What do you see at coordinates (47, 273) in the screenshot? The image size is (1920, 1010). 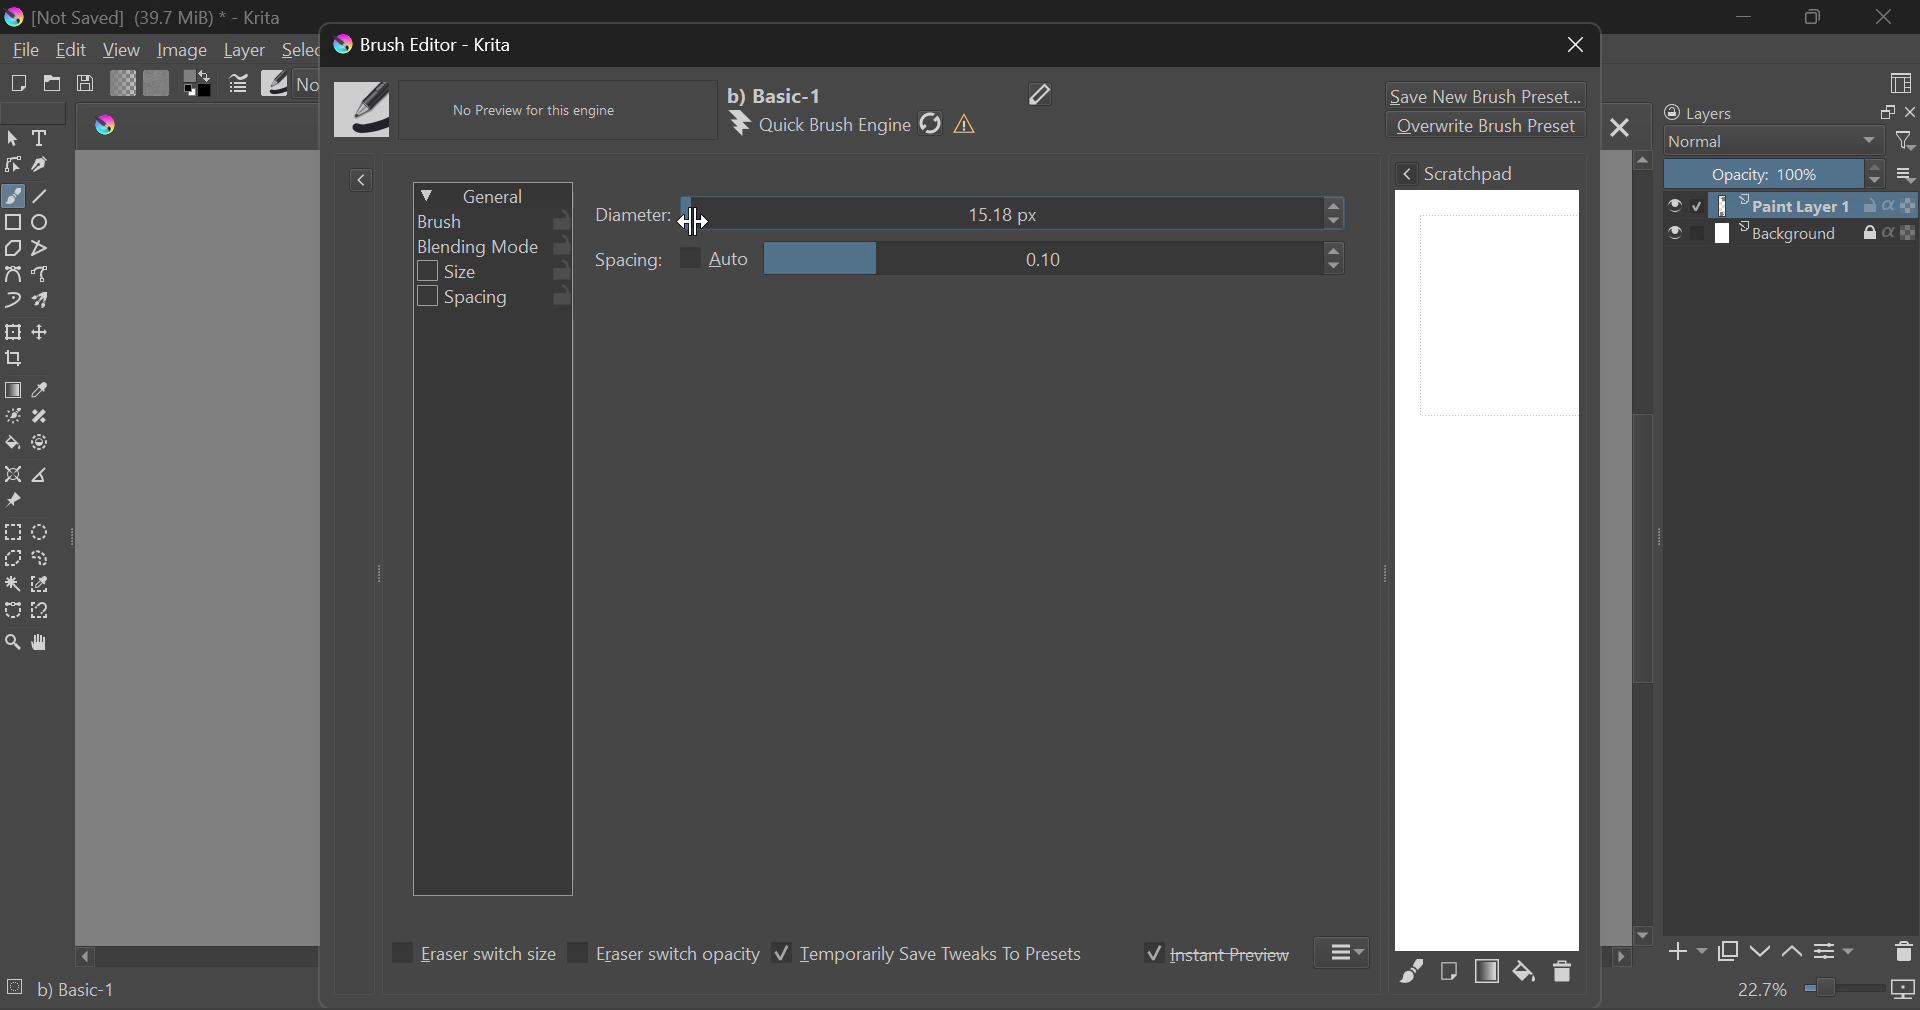 I see `Freehand Path Tools` at bounding box center [47, 273].